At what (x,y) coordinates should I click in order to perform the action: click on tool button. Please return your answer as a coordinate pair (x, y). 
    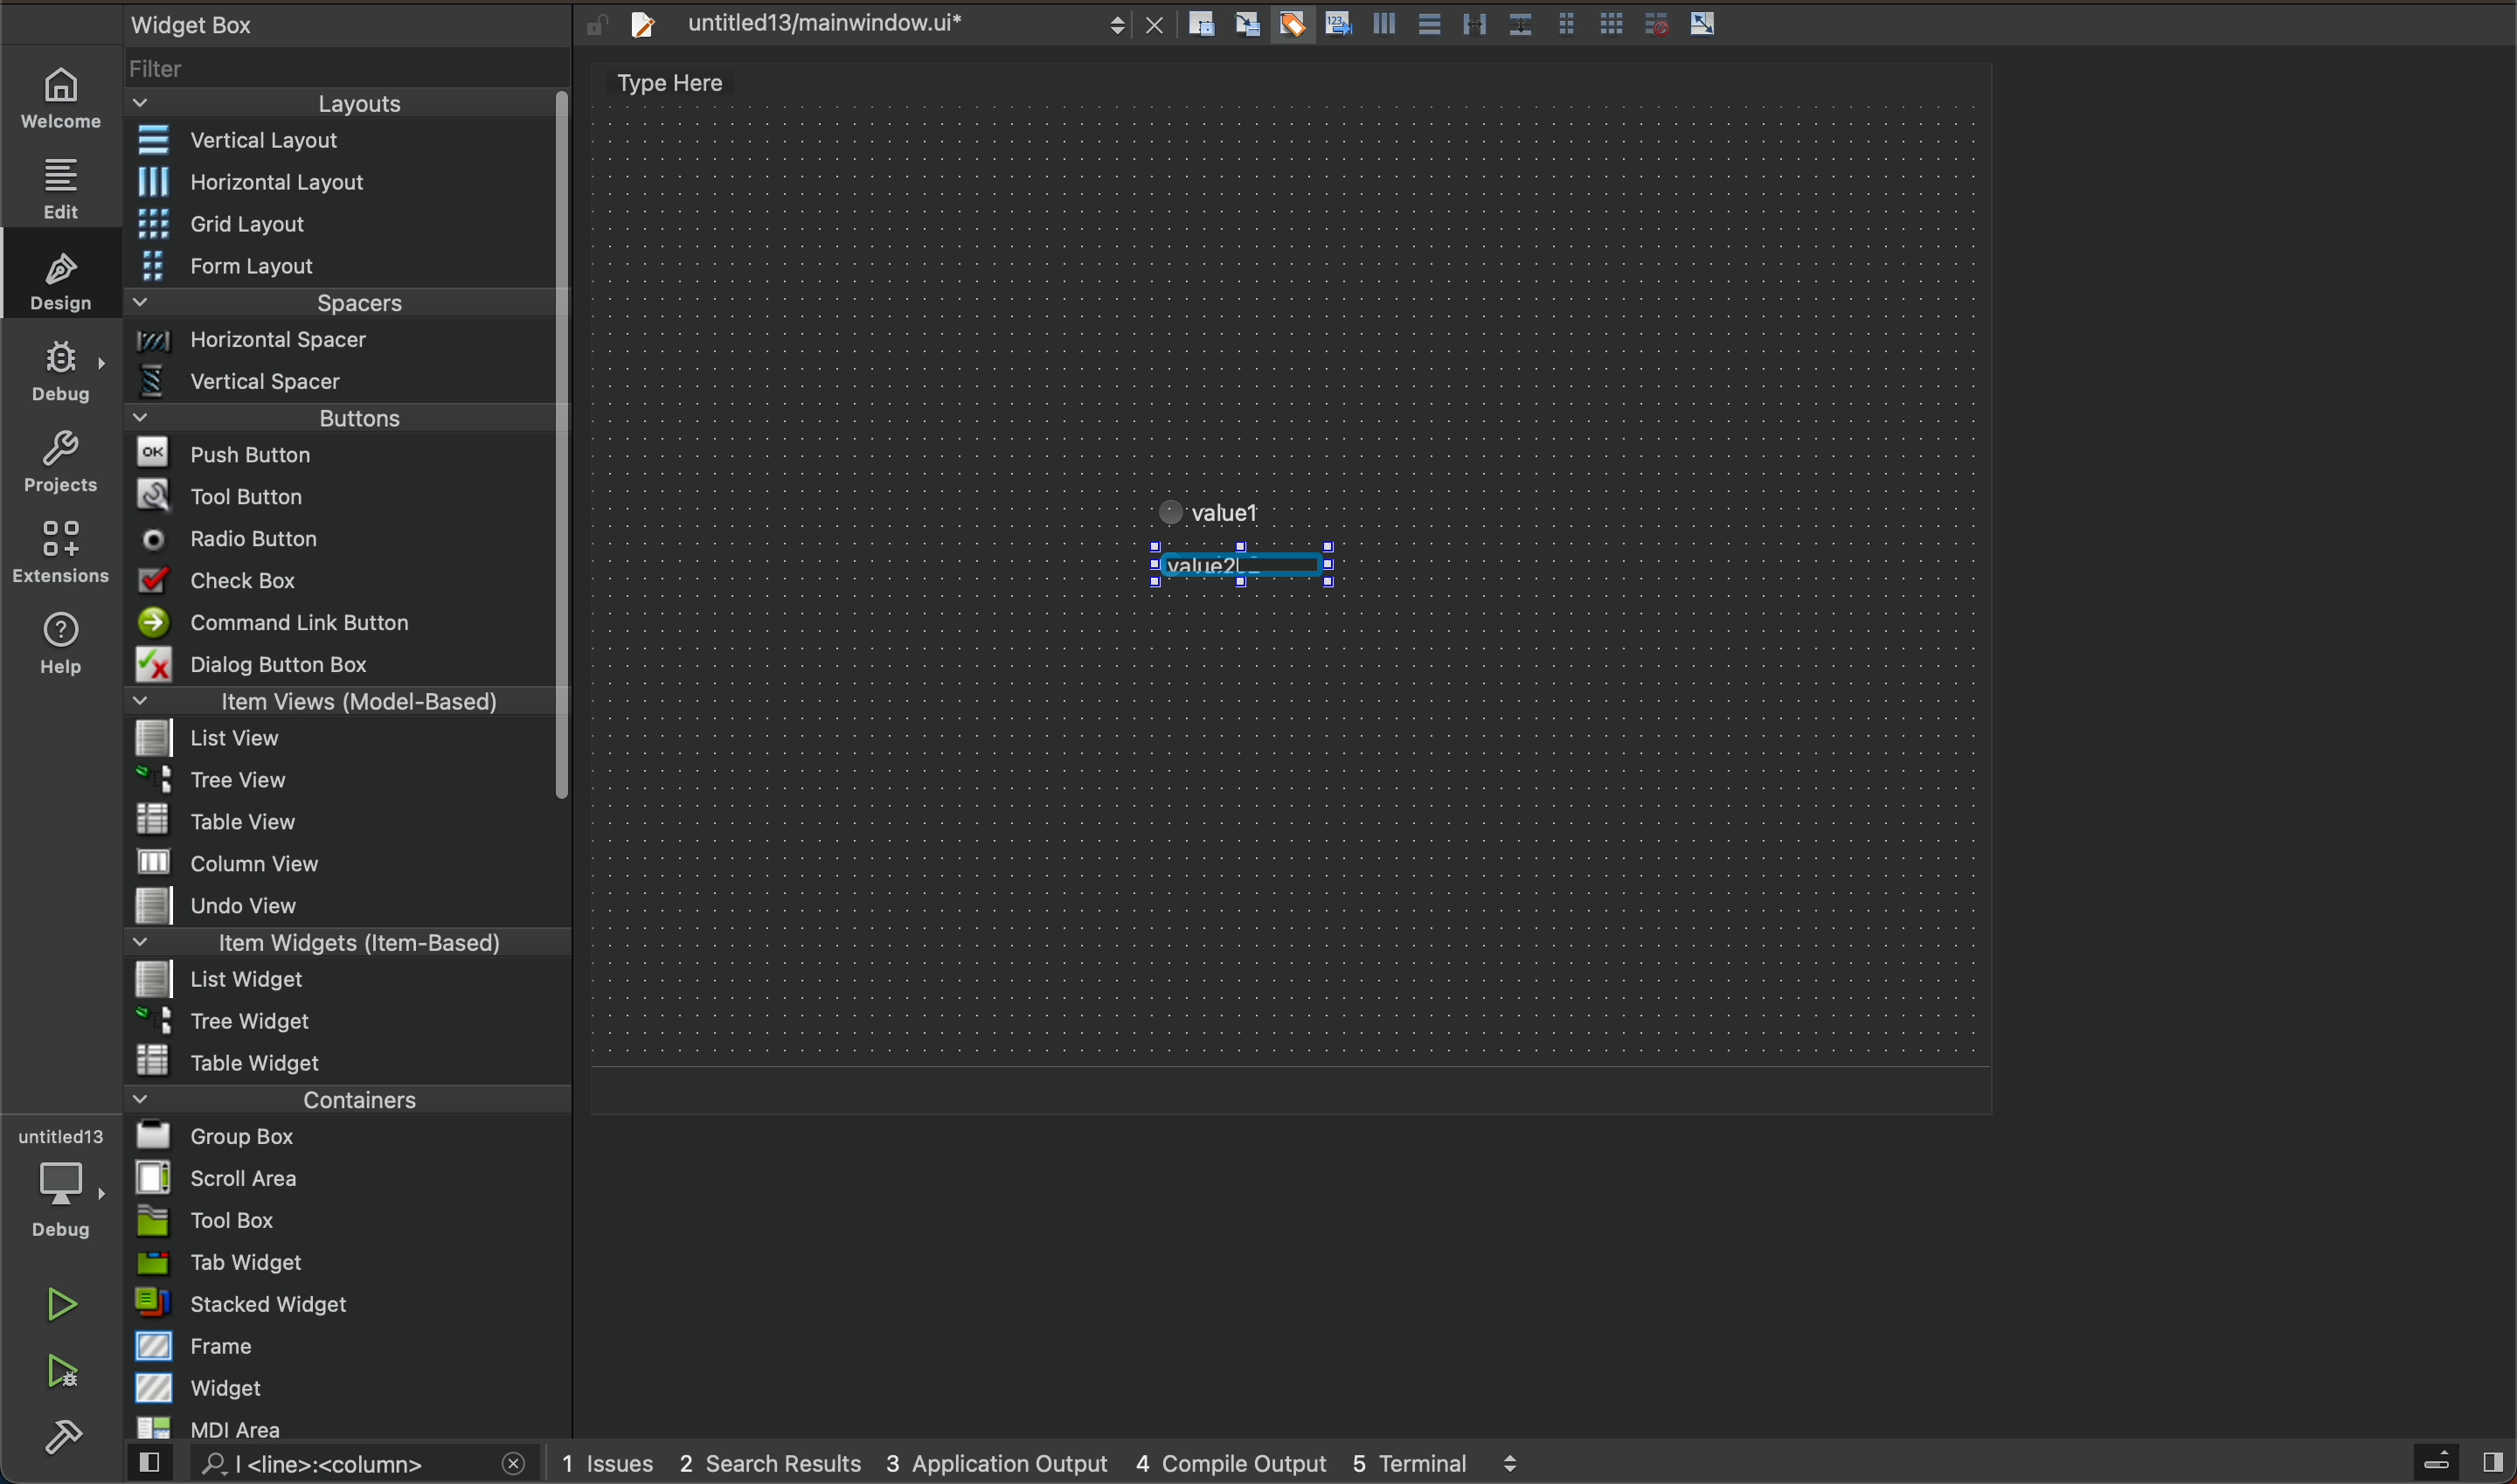
    Looking at the image, I should click on (343, 495).